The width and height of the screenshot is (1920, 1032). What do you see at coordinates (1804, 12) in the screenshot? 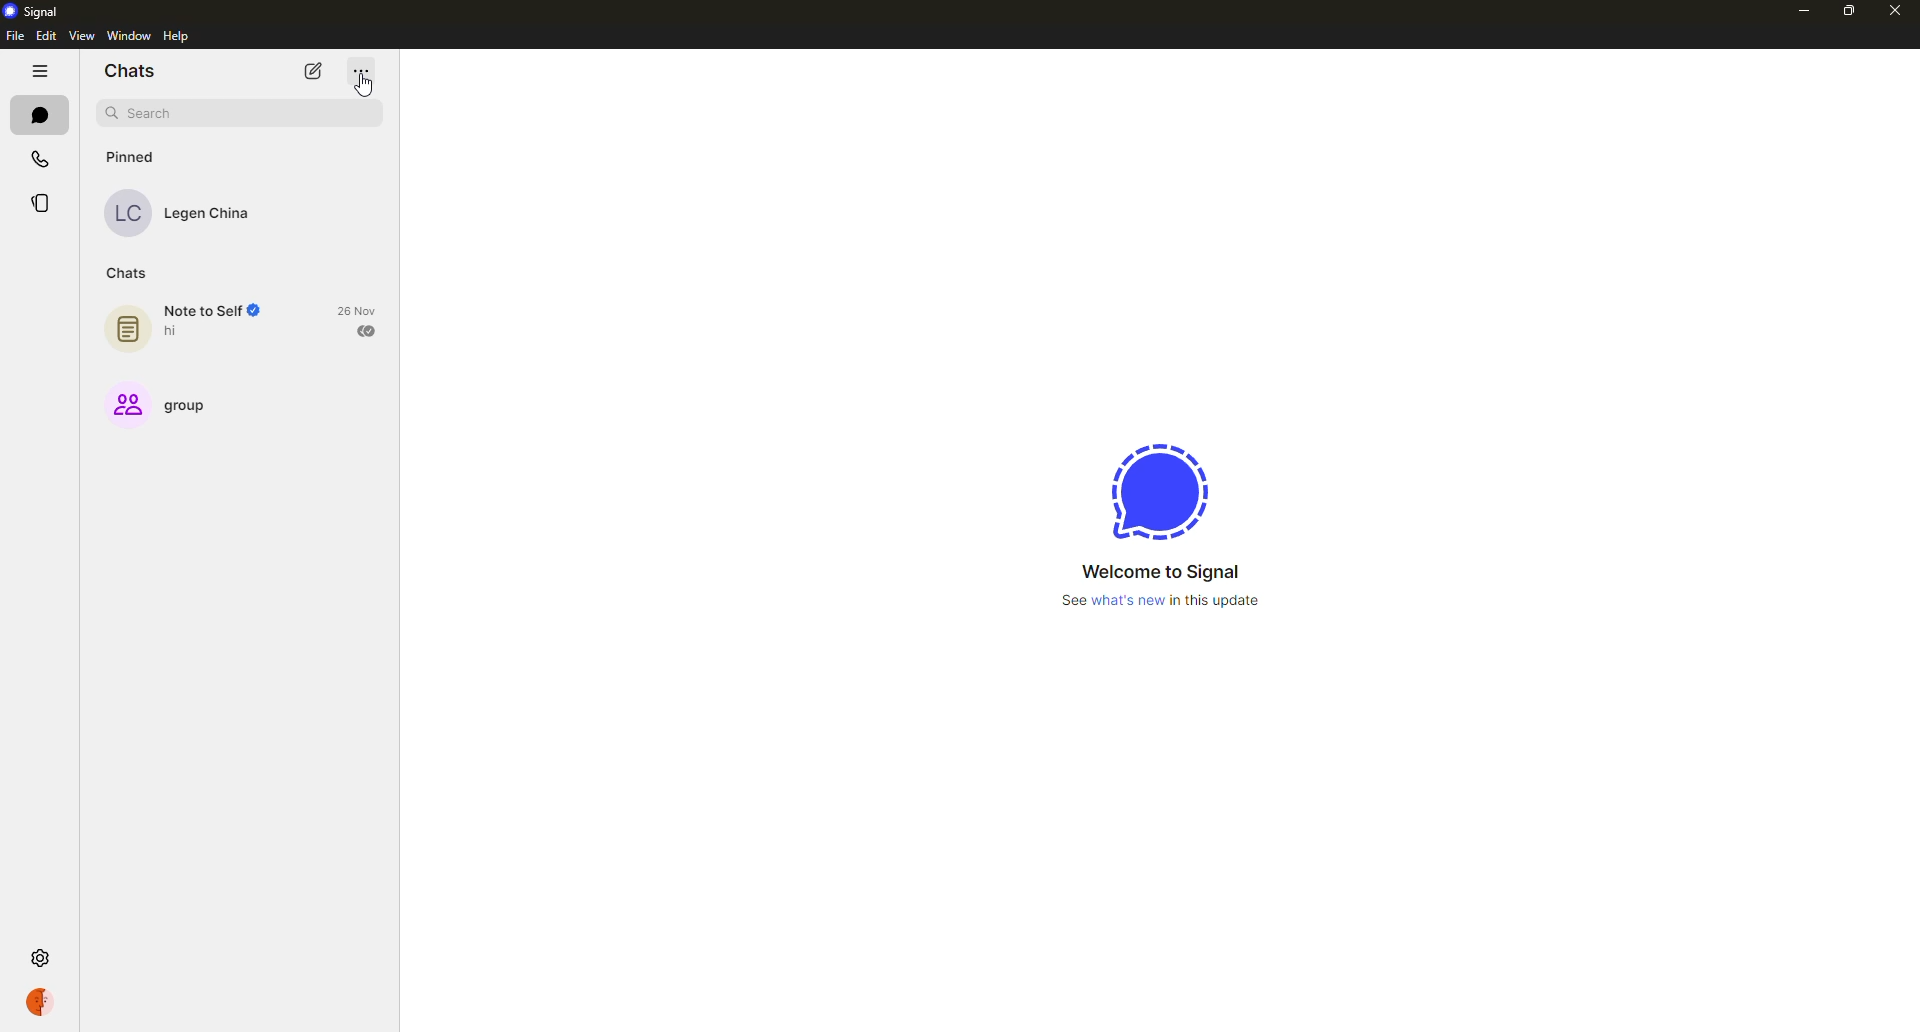
I see `minimize` at bounding box center [1804, 12].